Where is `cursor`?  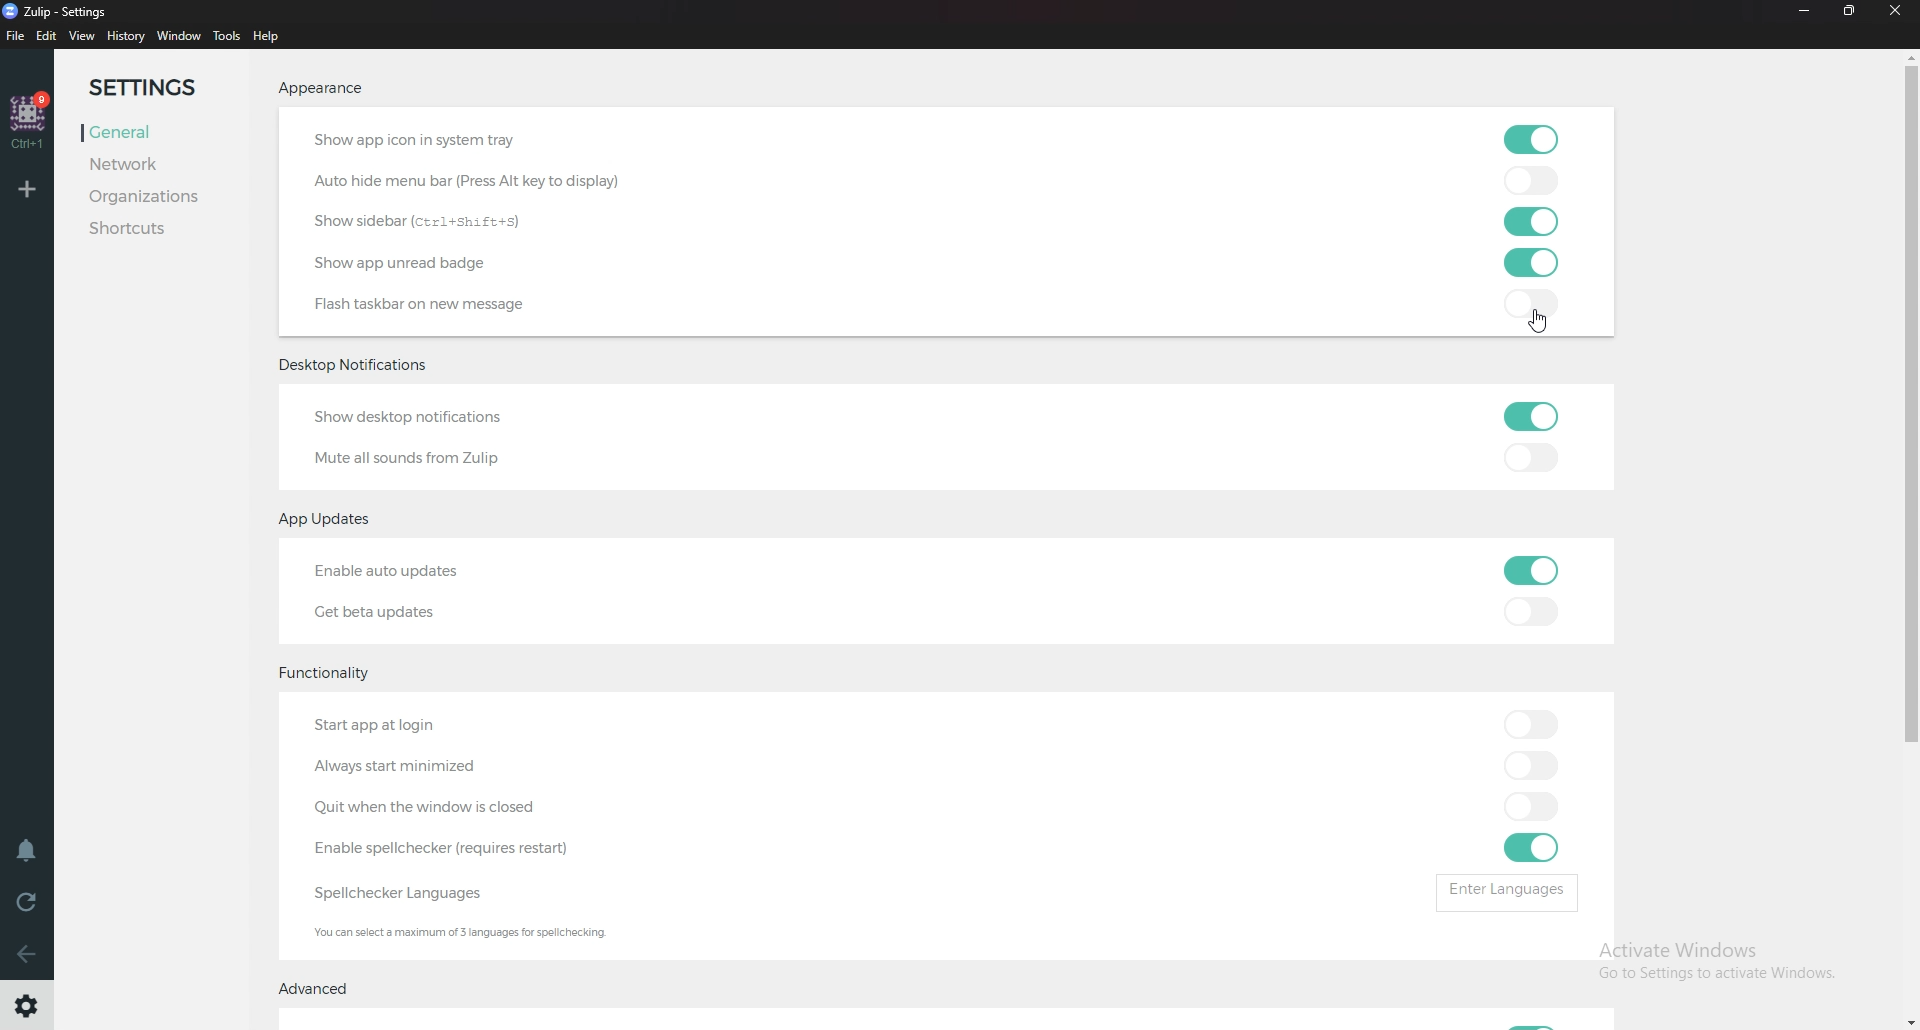
cursor is located at coordinates (1542, 321).